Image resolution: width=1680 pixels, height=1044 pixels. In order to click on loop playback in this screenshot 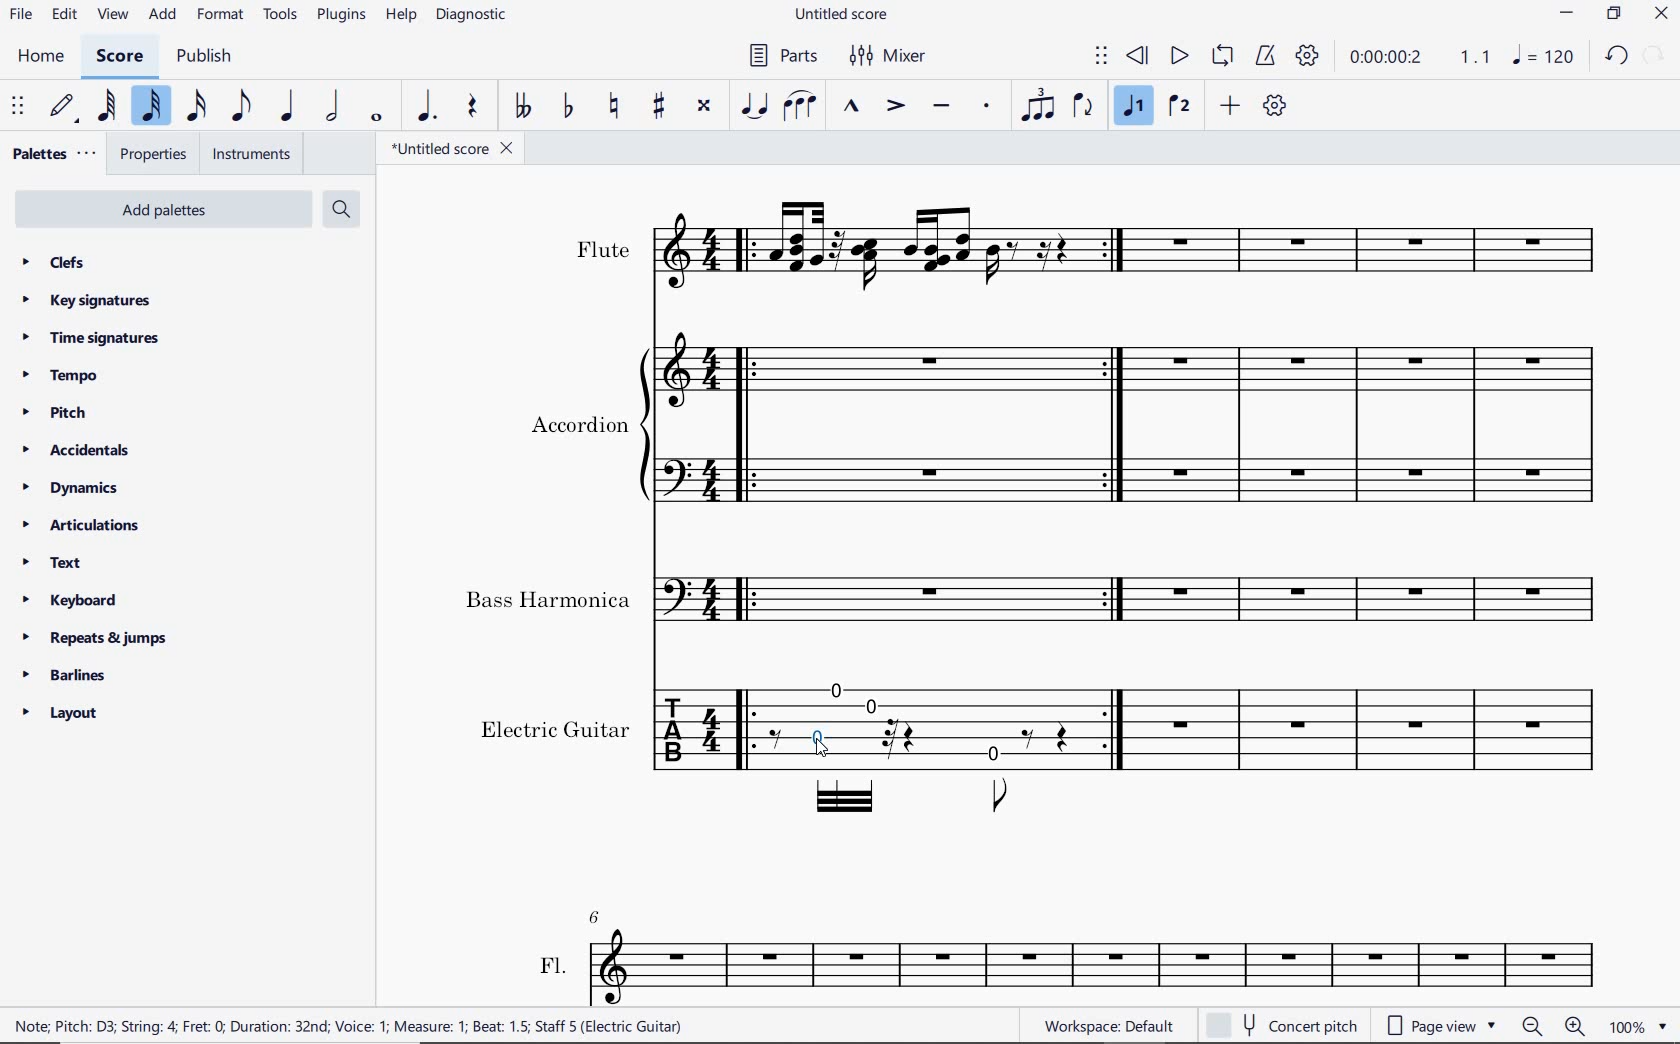, I will do `click(1222, 56)`.